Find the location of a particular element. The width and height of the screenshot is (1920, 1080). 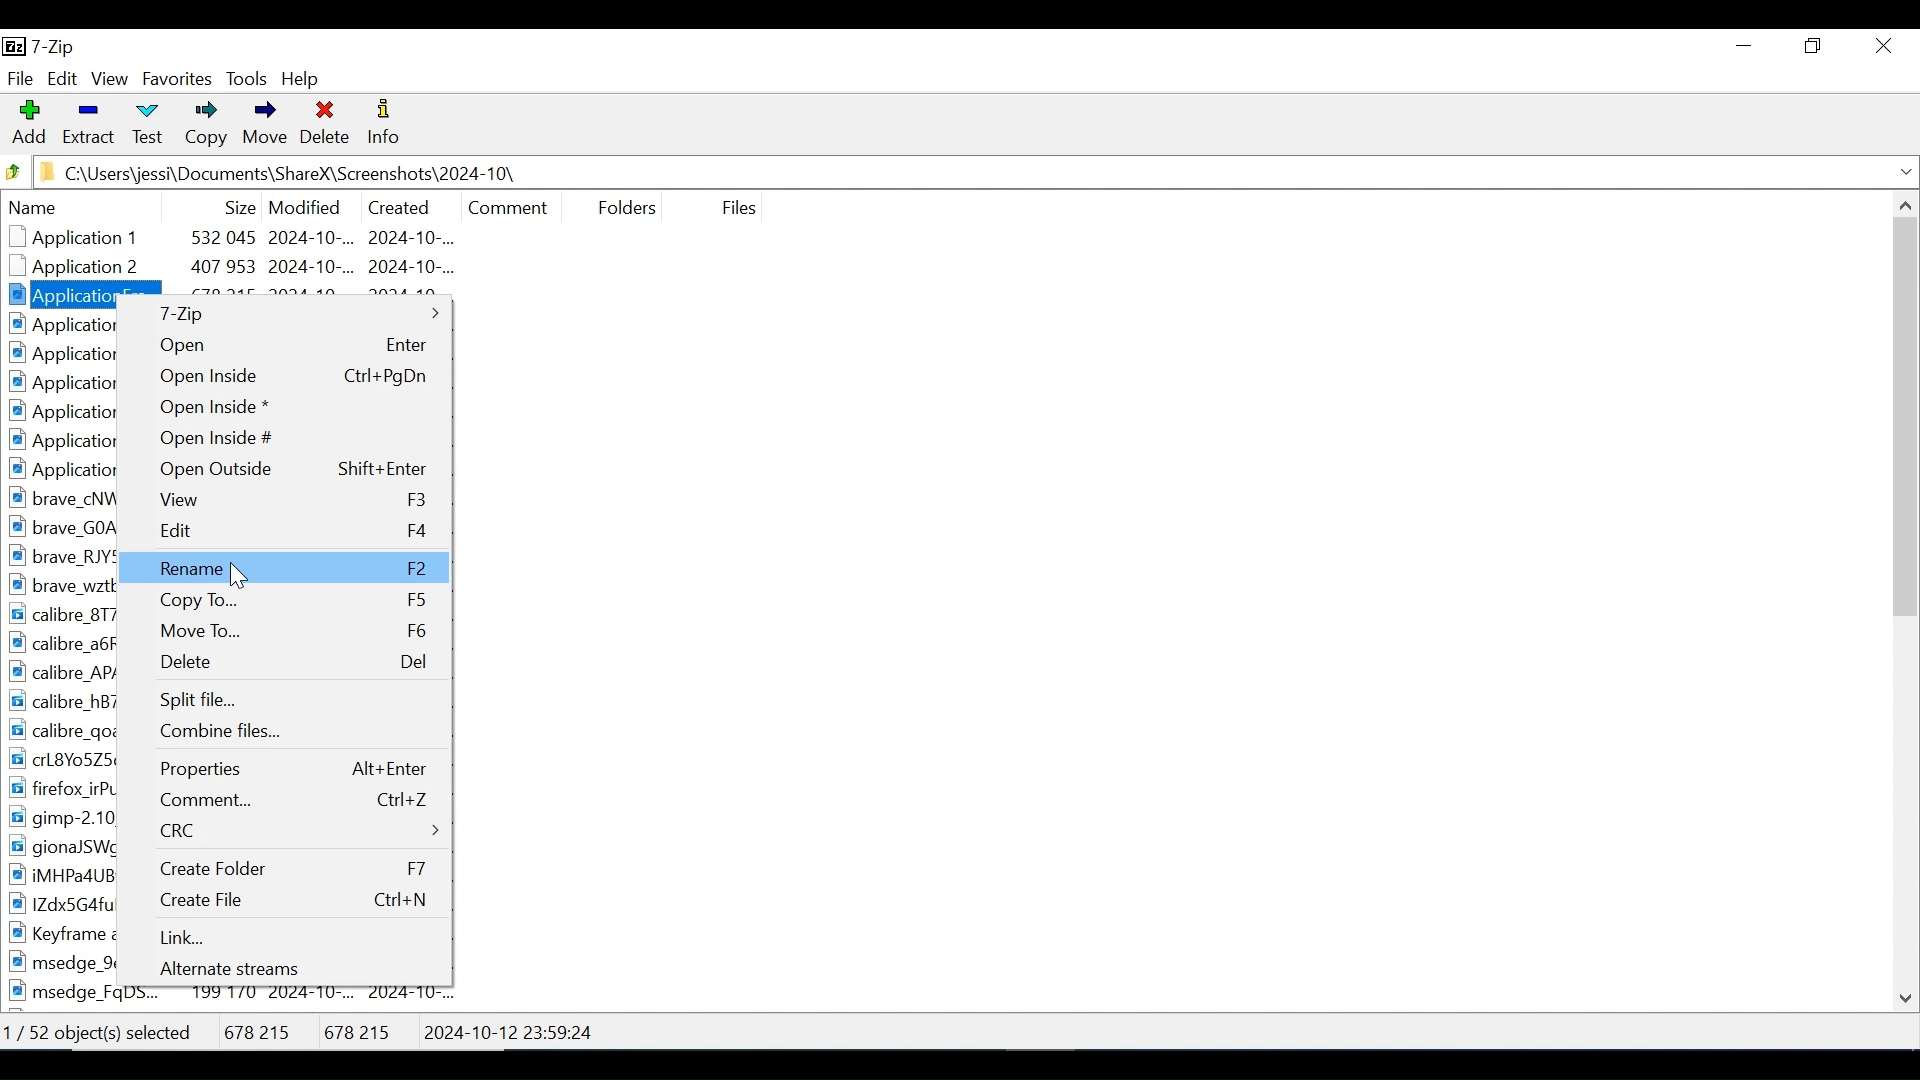

Move is located at coordinates (262, 126).